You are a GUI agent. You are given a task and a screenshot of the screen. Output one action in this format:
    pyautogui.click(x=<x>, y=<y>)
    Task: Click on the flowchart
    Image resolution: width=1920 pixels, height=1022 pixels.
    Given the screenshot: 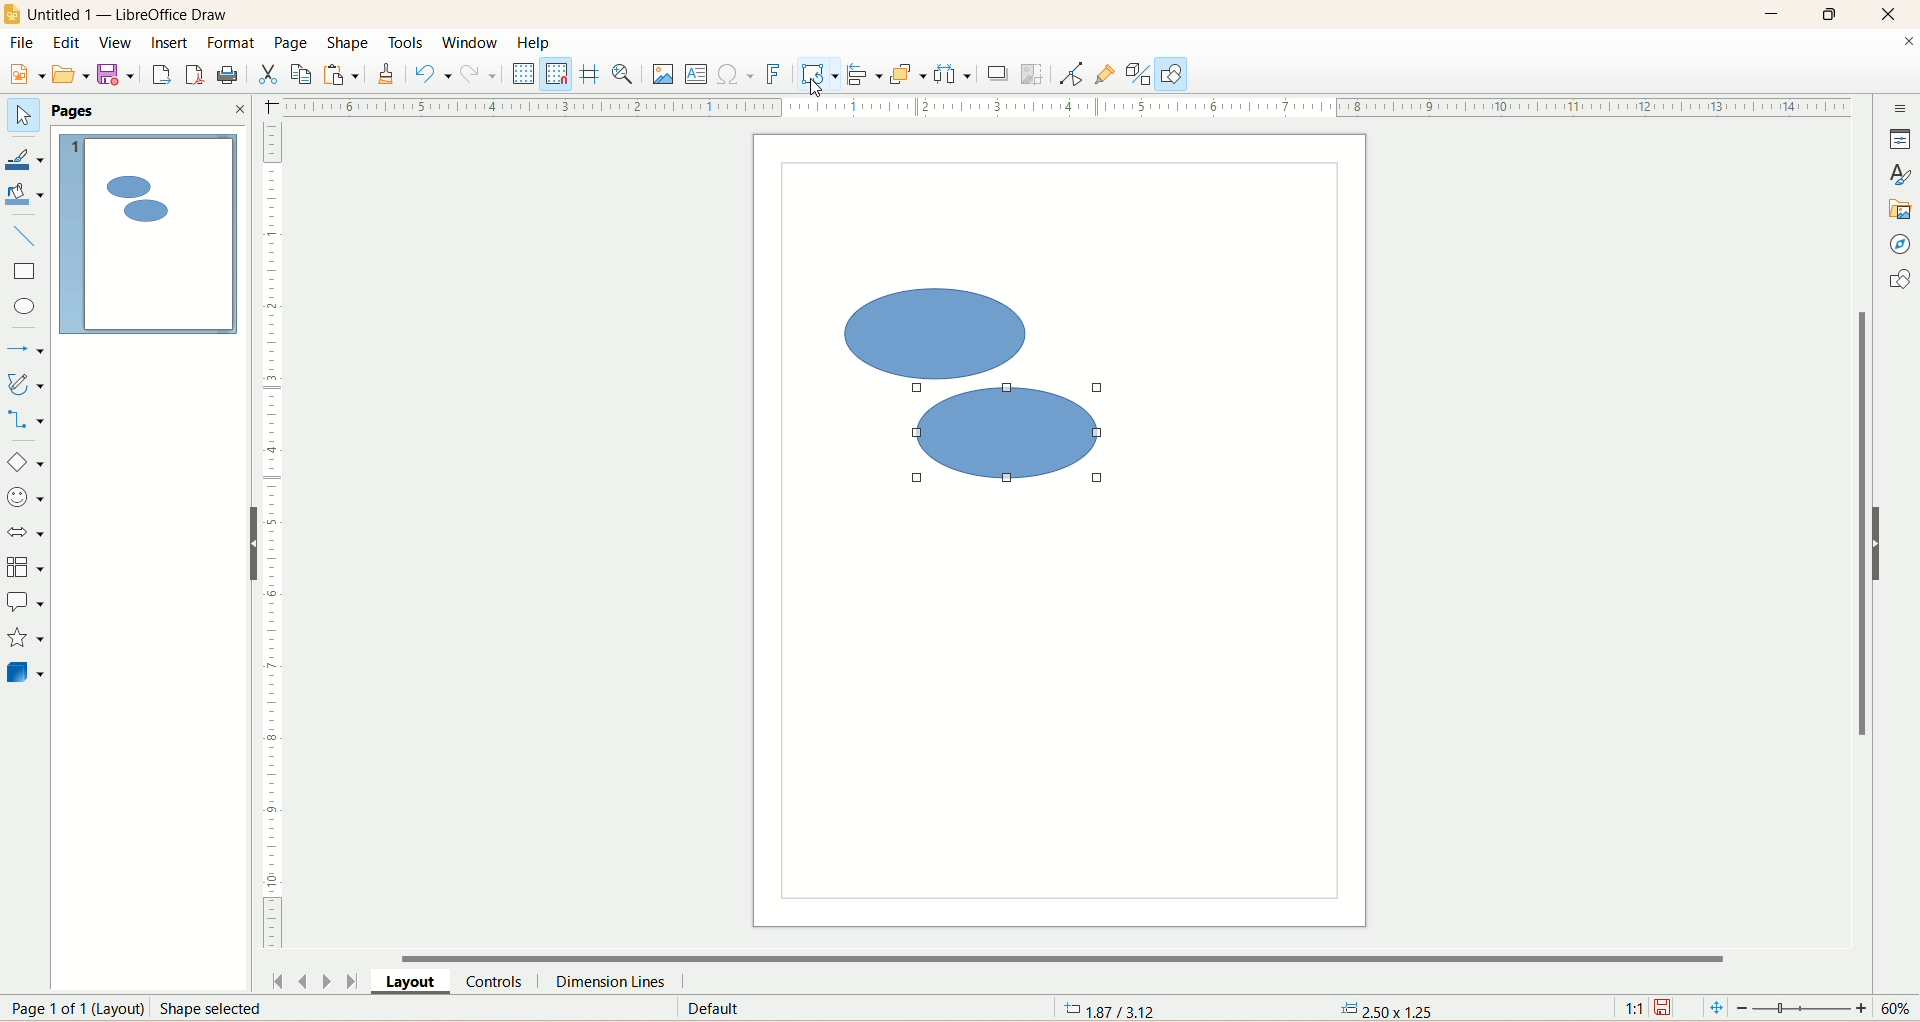 What is the action you would take?
    pyautogui.click(x=26, y=565)
    